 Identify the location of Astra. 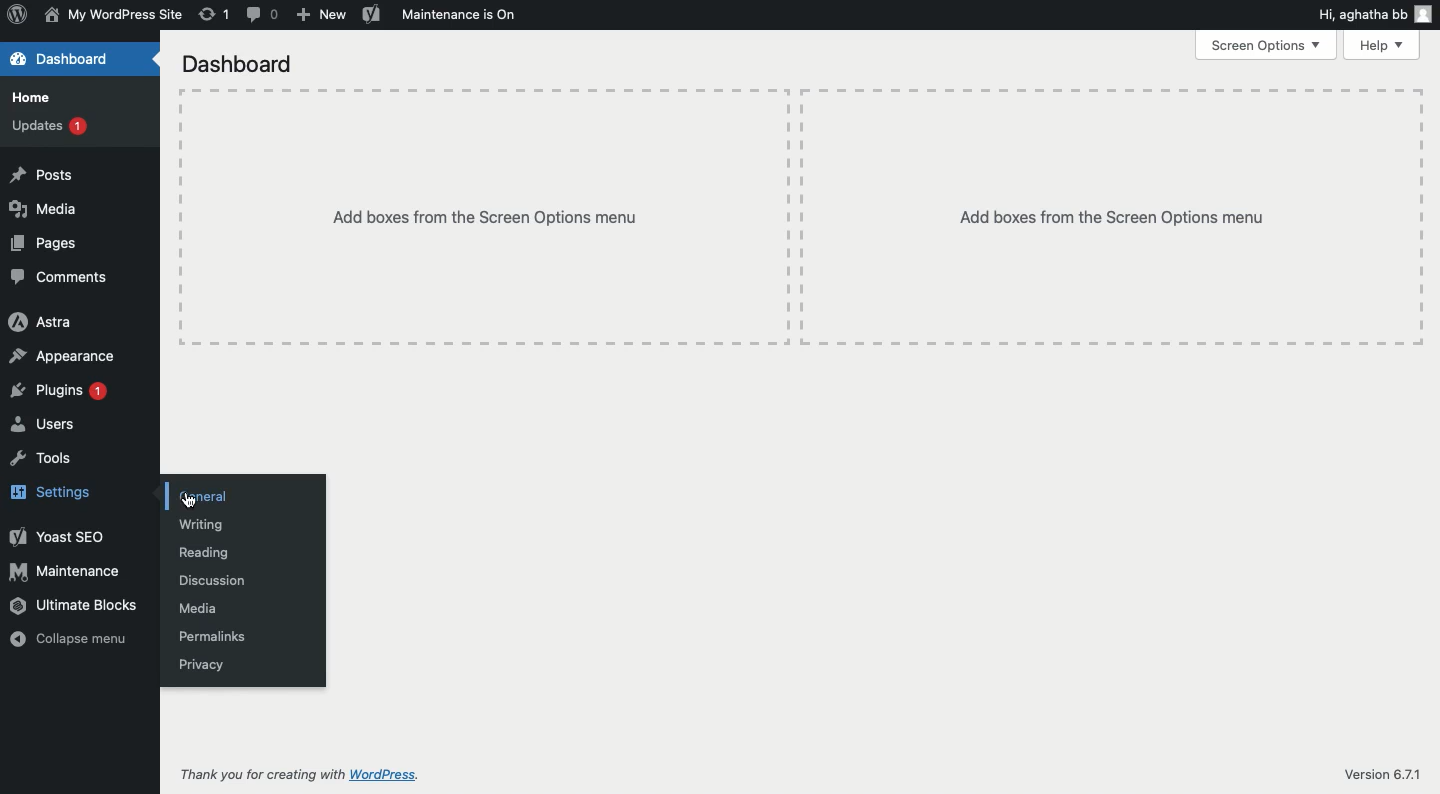
(42, 321).